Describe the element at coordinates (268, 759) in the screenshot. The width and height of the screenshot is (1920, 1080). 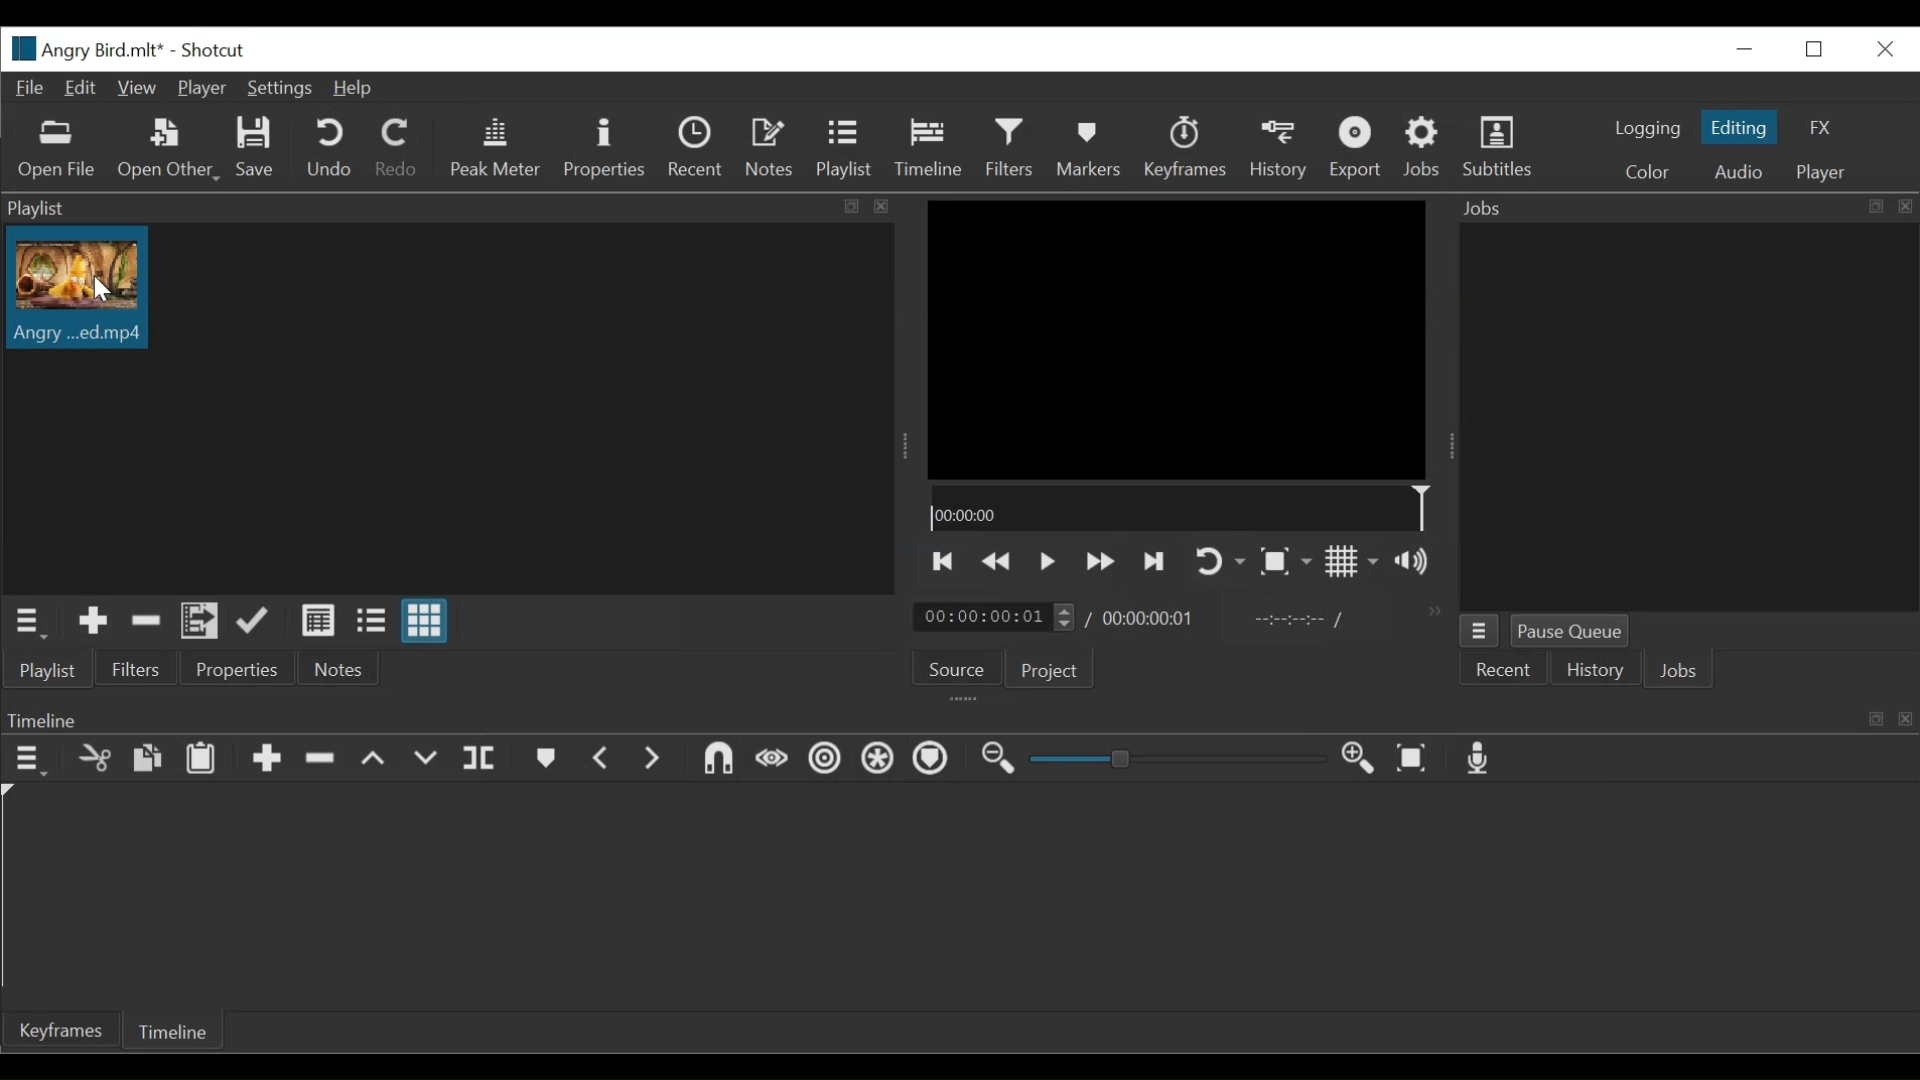
I see `Append` at that location.